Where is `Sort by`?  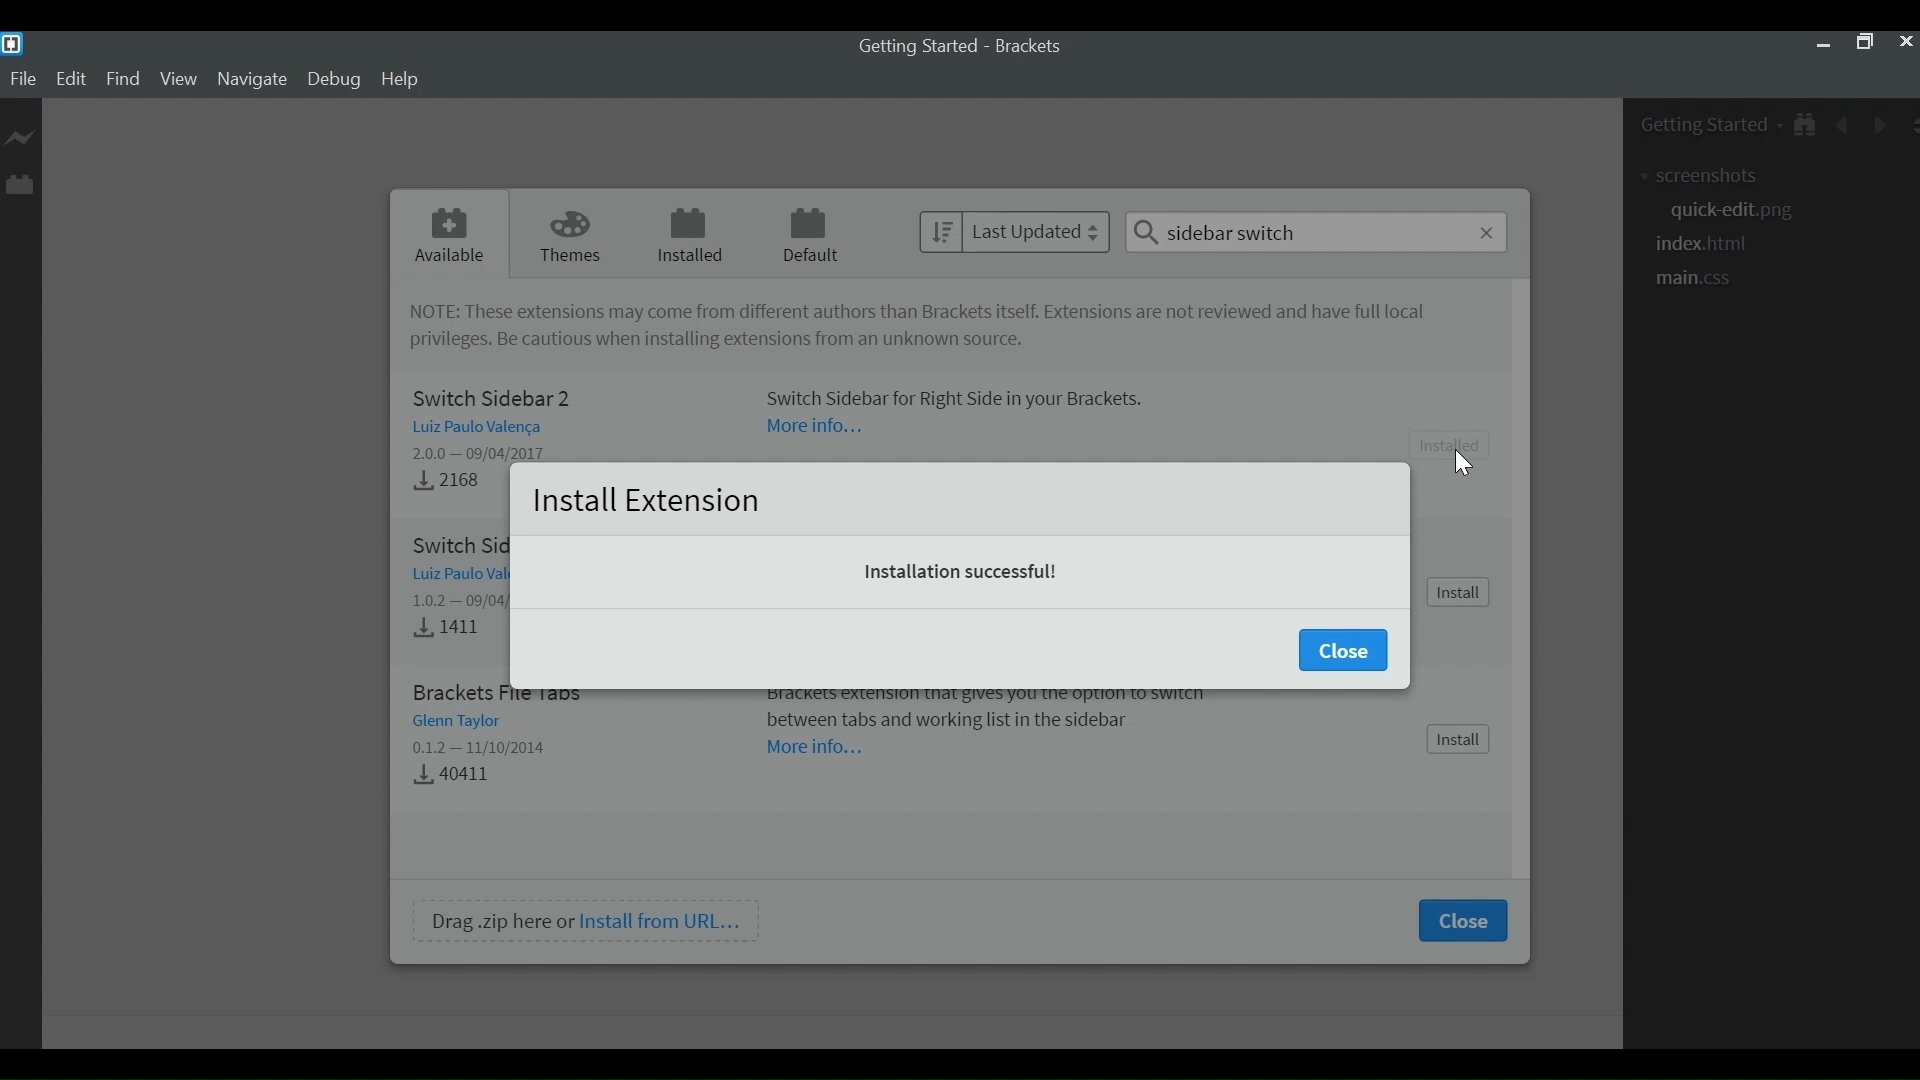
Sort by is located at coordinates (1015, 230).